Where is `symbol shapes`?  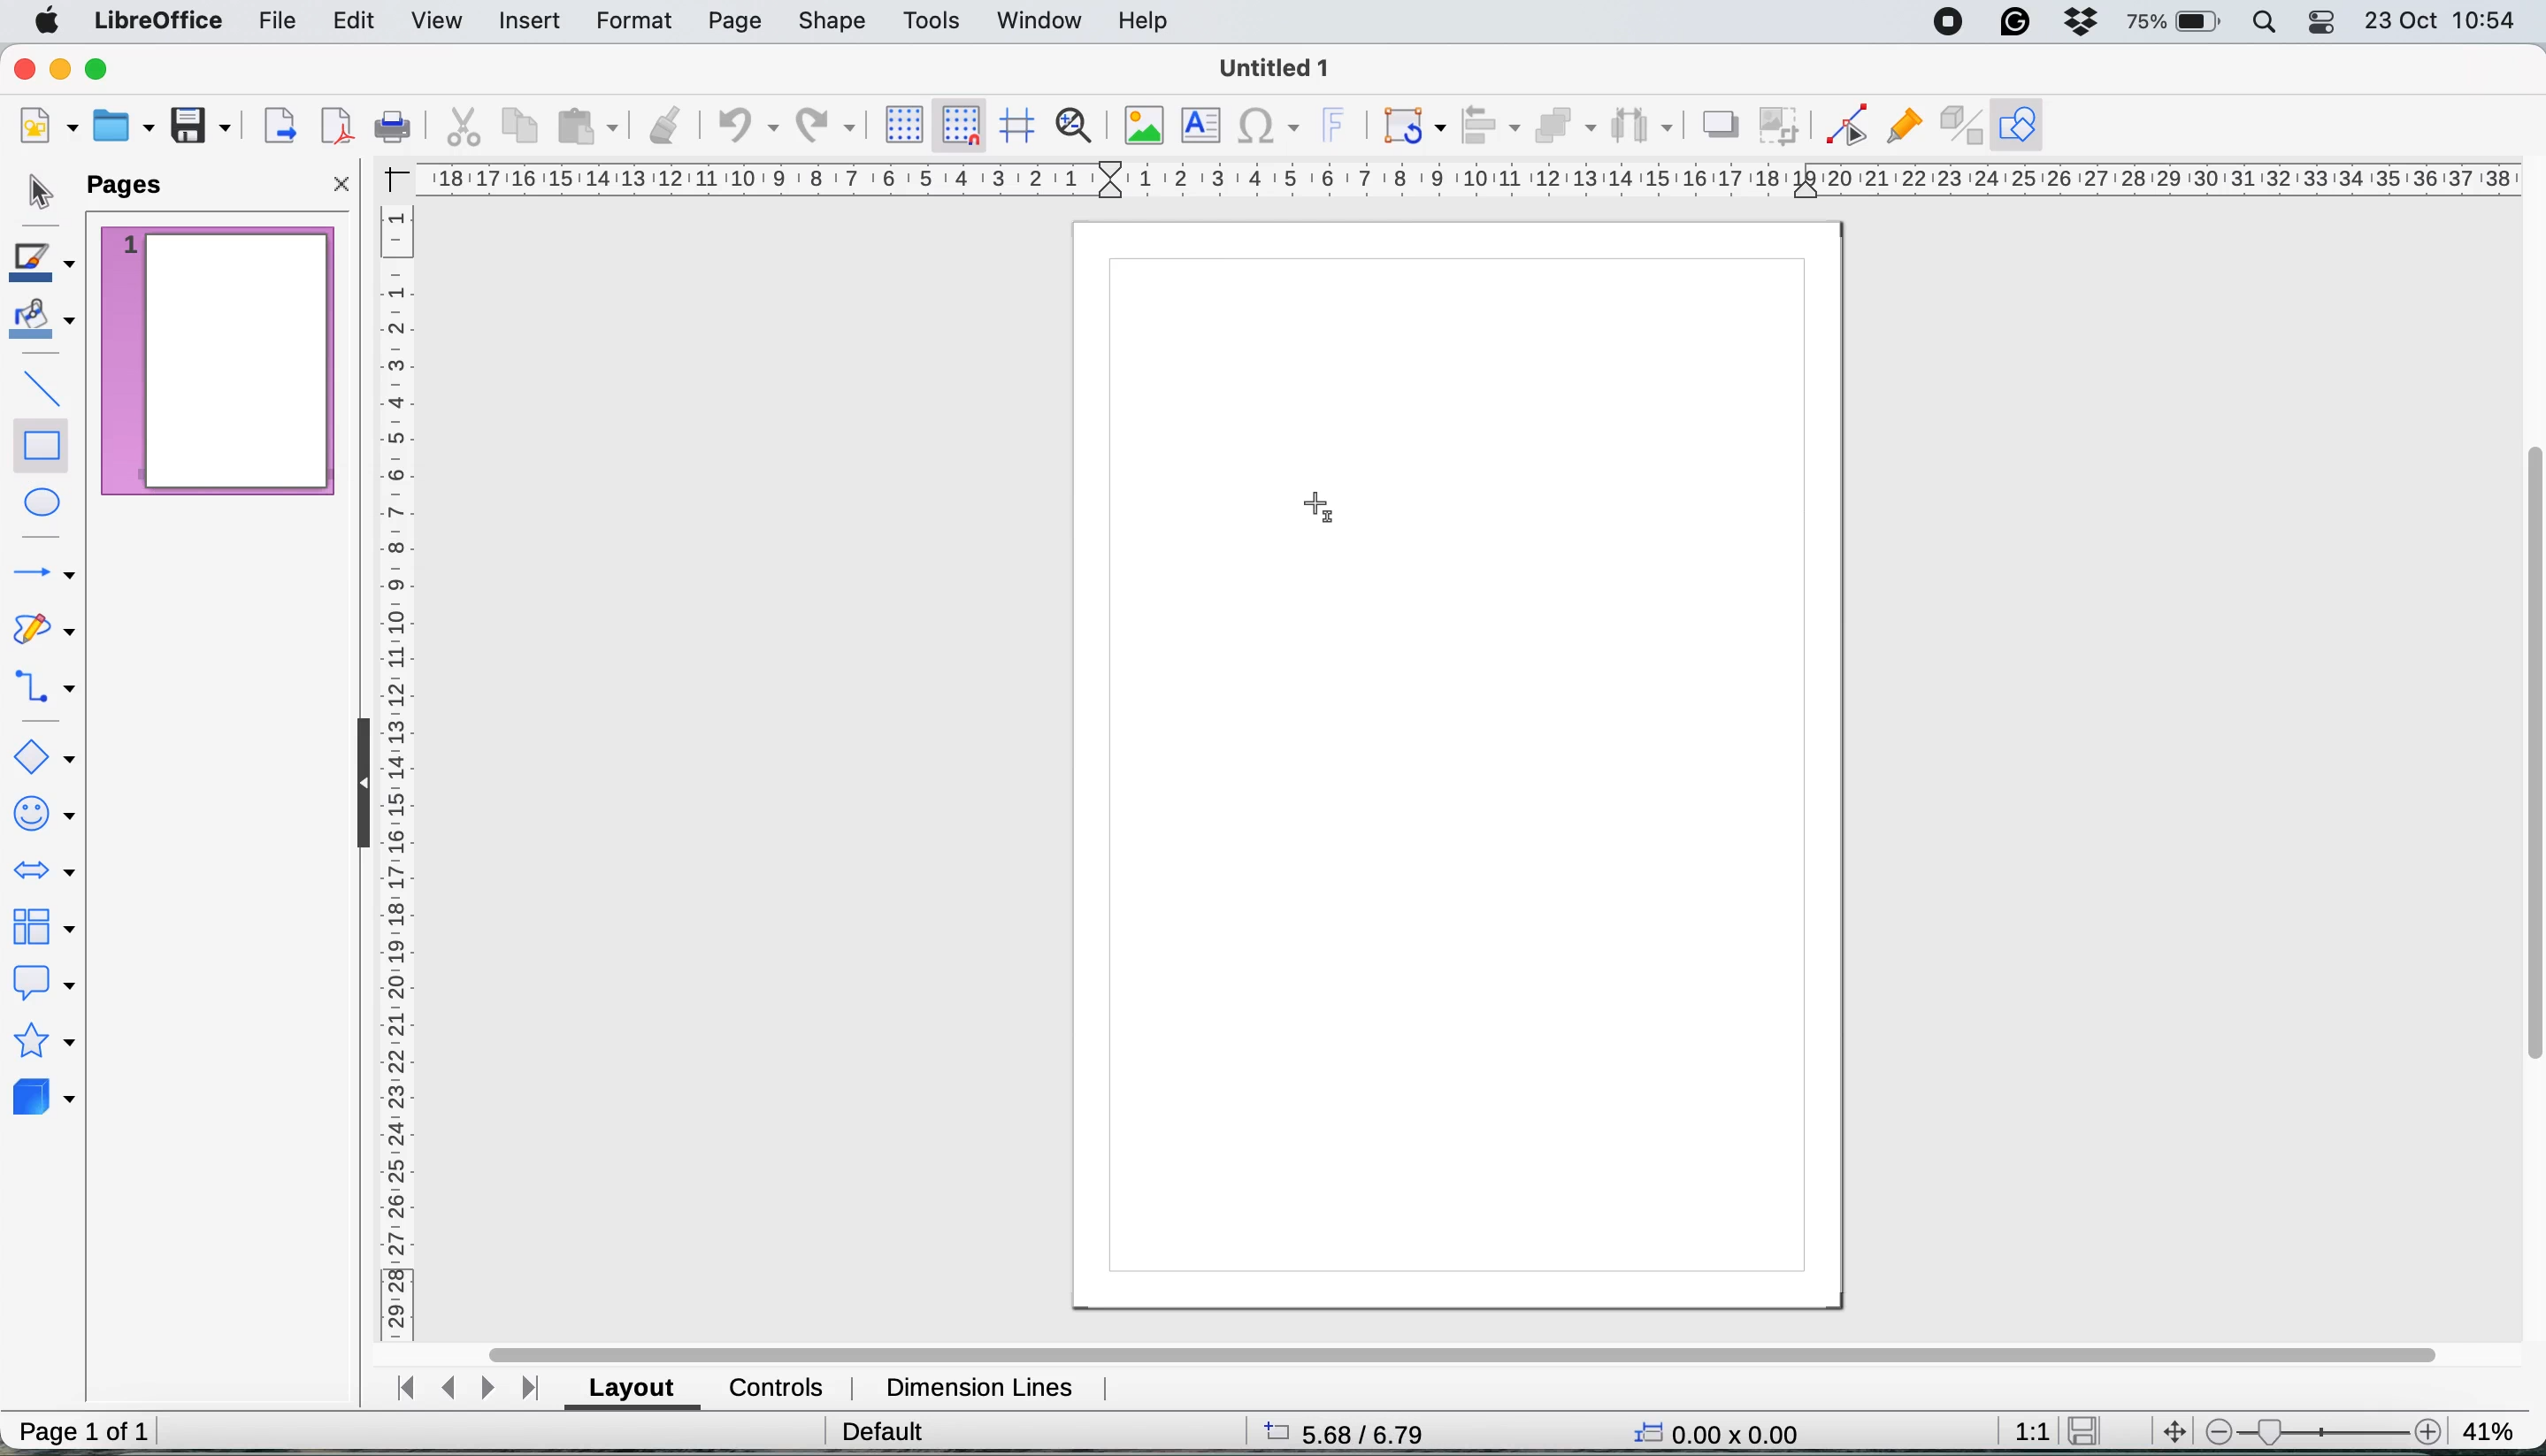 symbol shapes is located at coordinates (42, 810).